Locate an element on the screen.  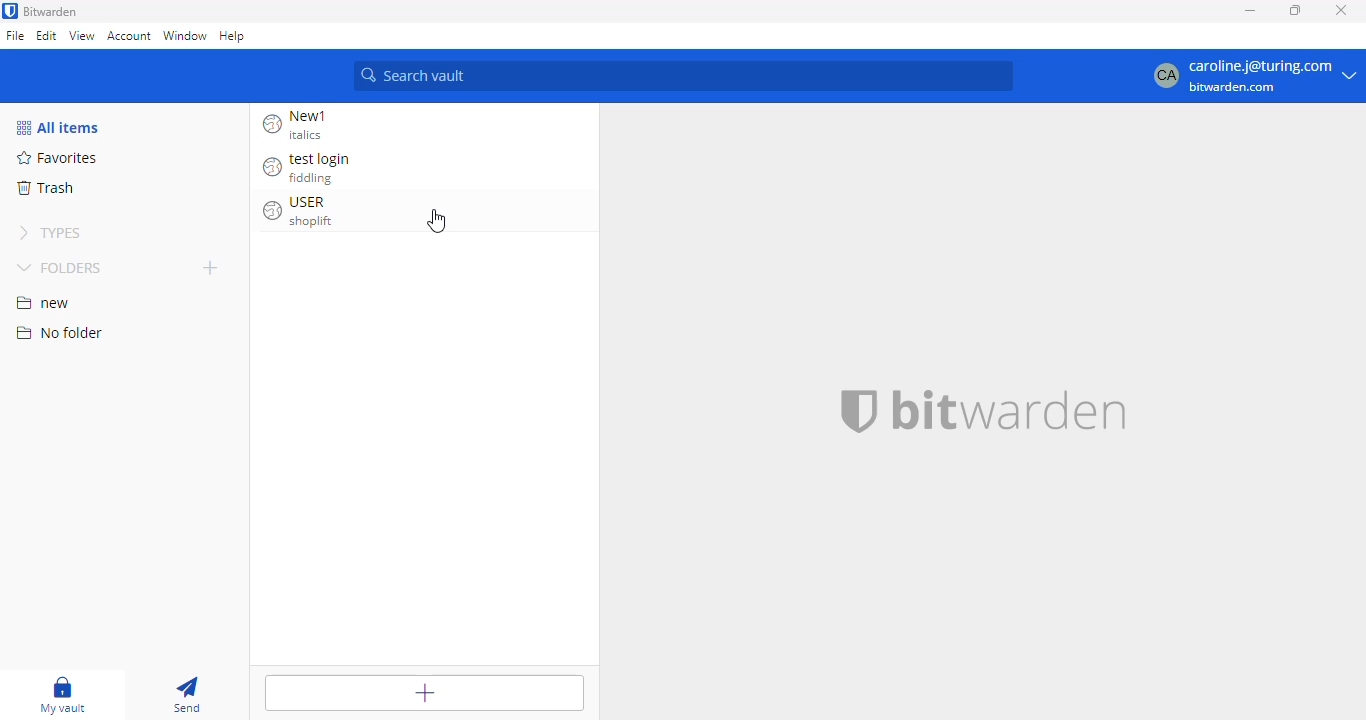
caroline j@turing.com   bitwarden.com is located at coordinates (1255, 76).